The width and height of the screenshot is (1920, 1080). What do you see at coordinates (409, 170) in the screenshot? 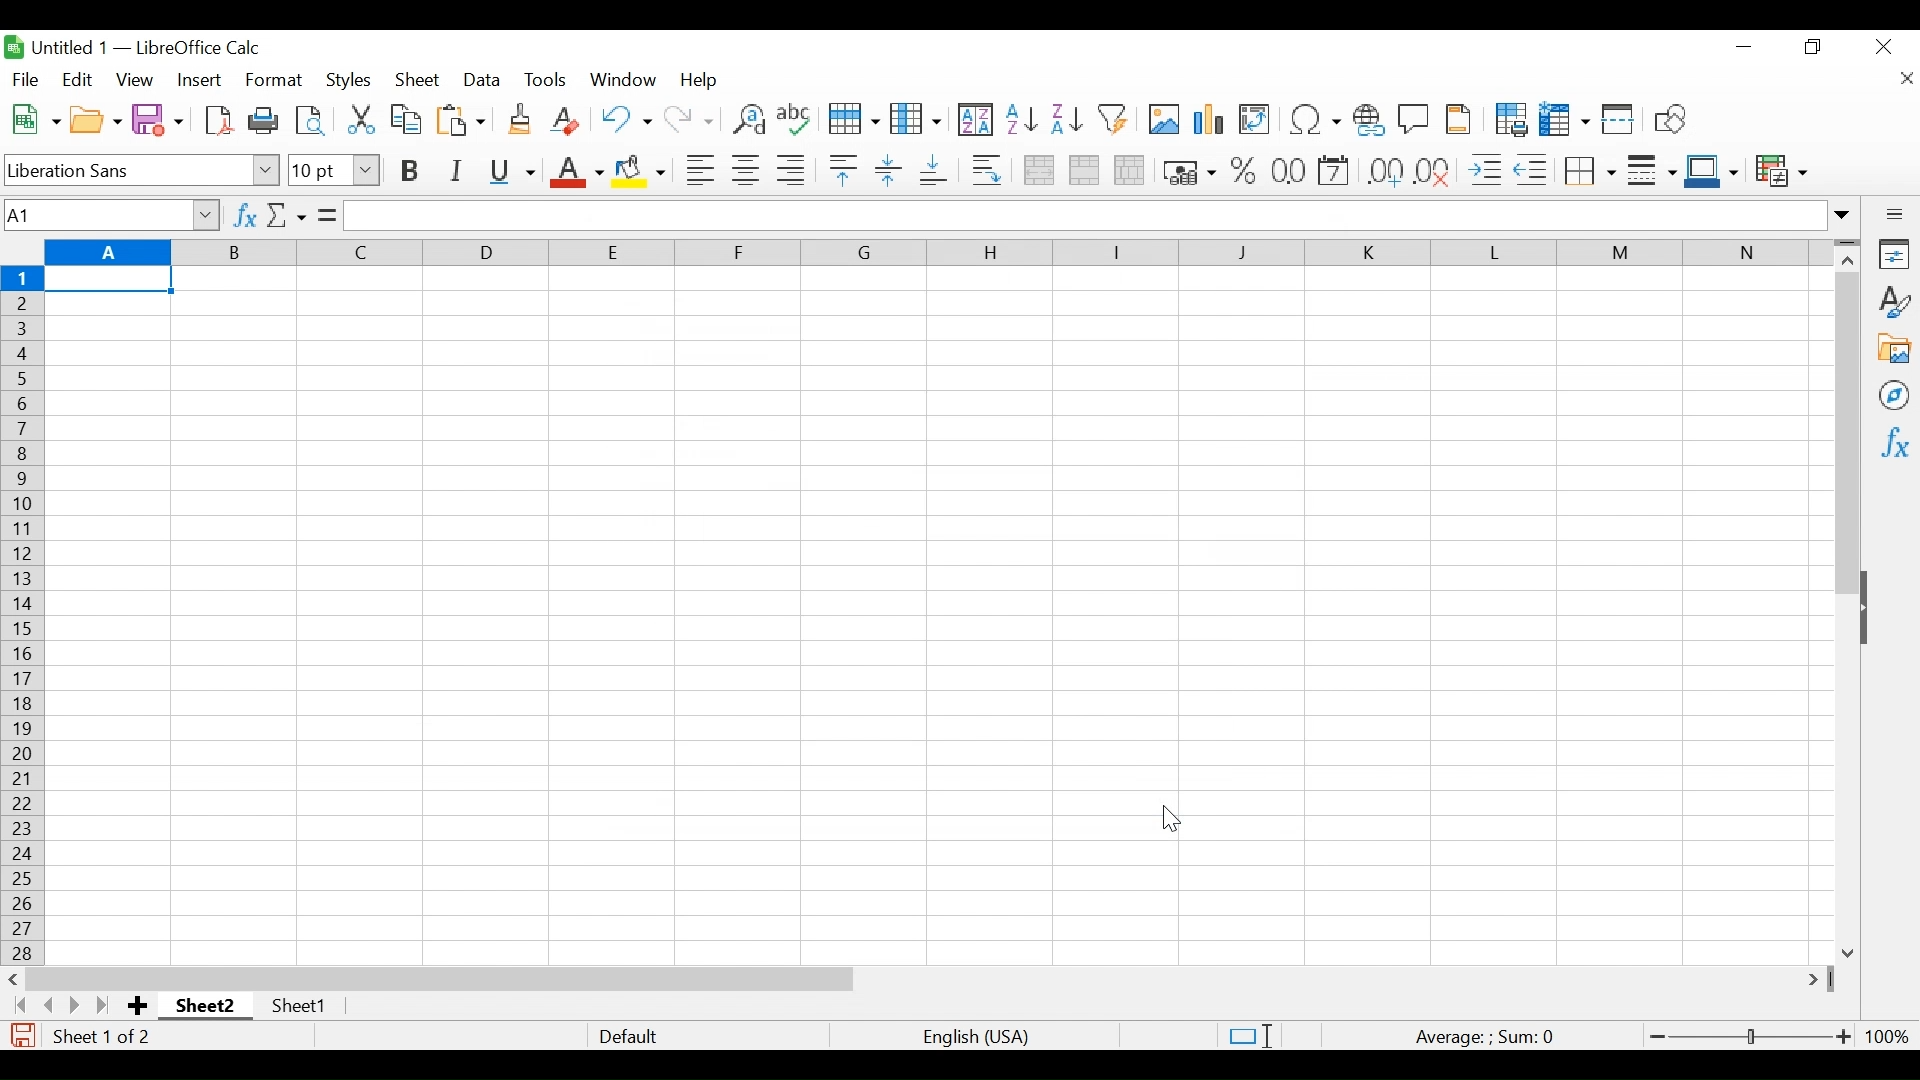
I see `Bold` at bounding box center [409, 170].